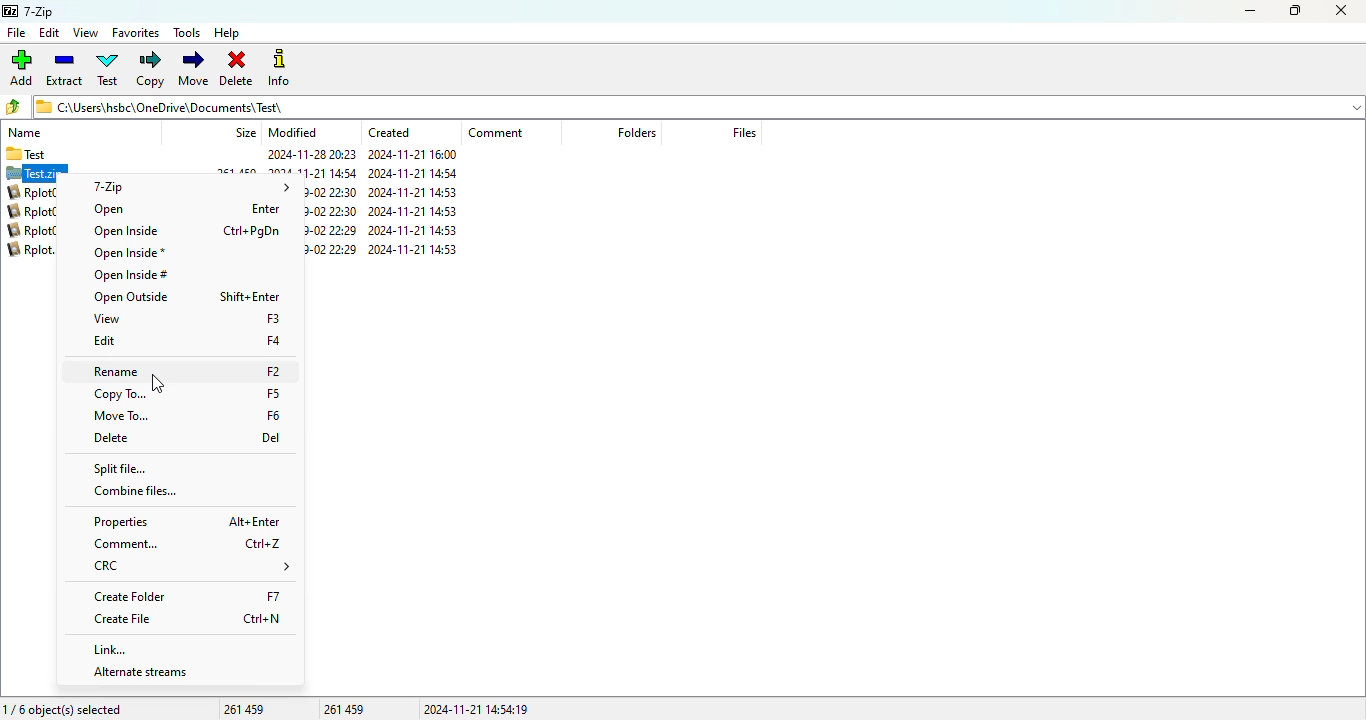 This screenshot has width=1366, height=720. I want to click on close, so click(1341, 11).